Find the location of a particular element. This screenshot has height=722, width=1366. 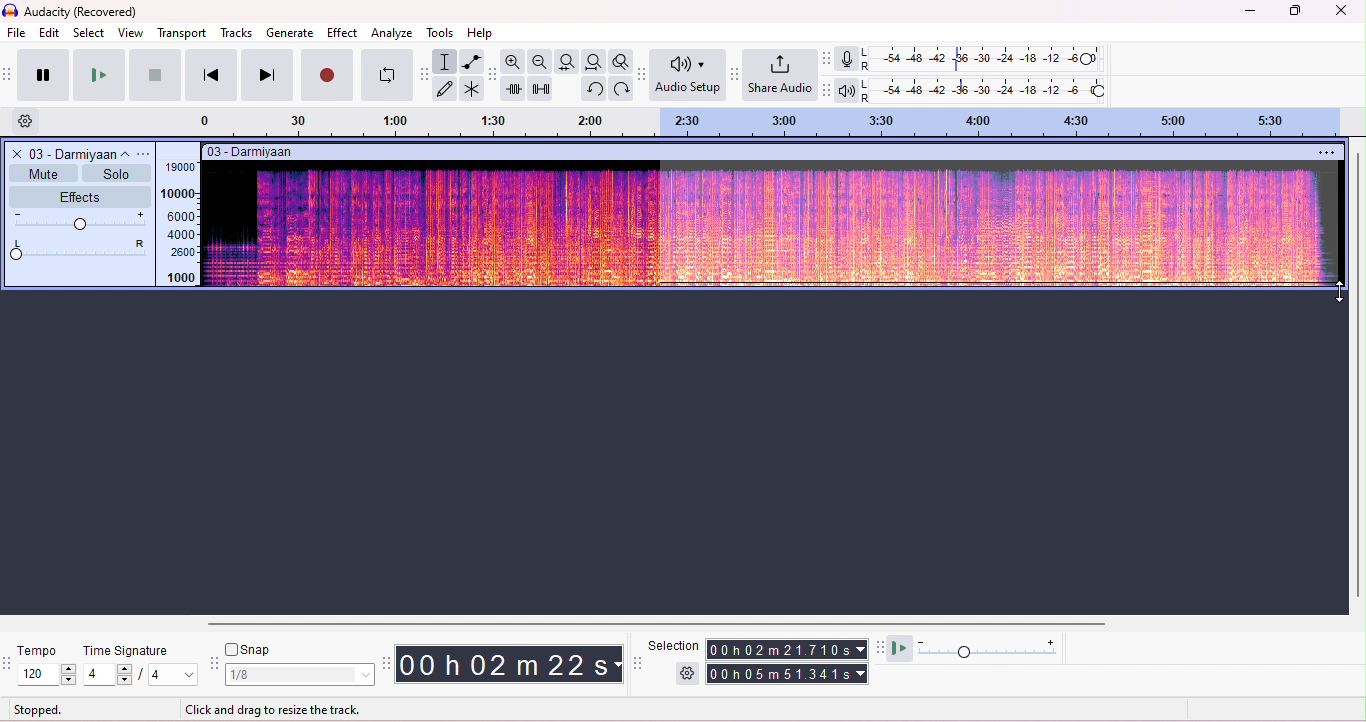

snap is located at coordinates (250, 651).